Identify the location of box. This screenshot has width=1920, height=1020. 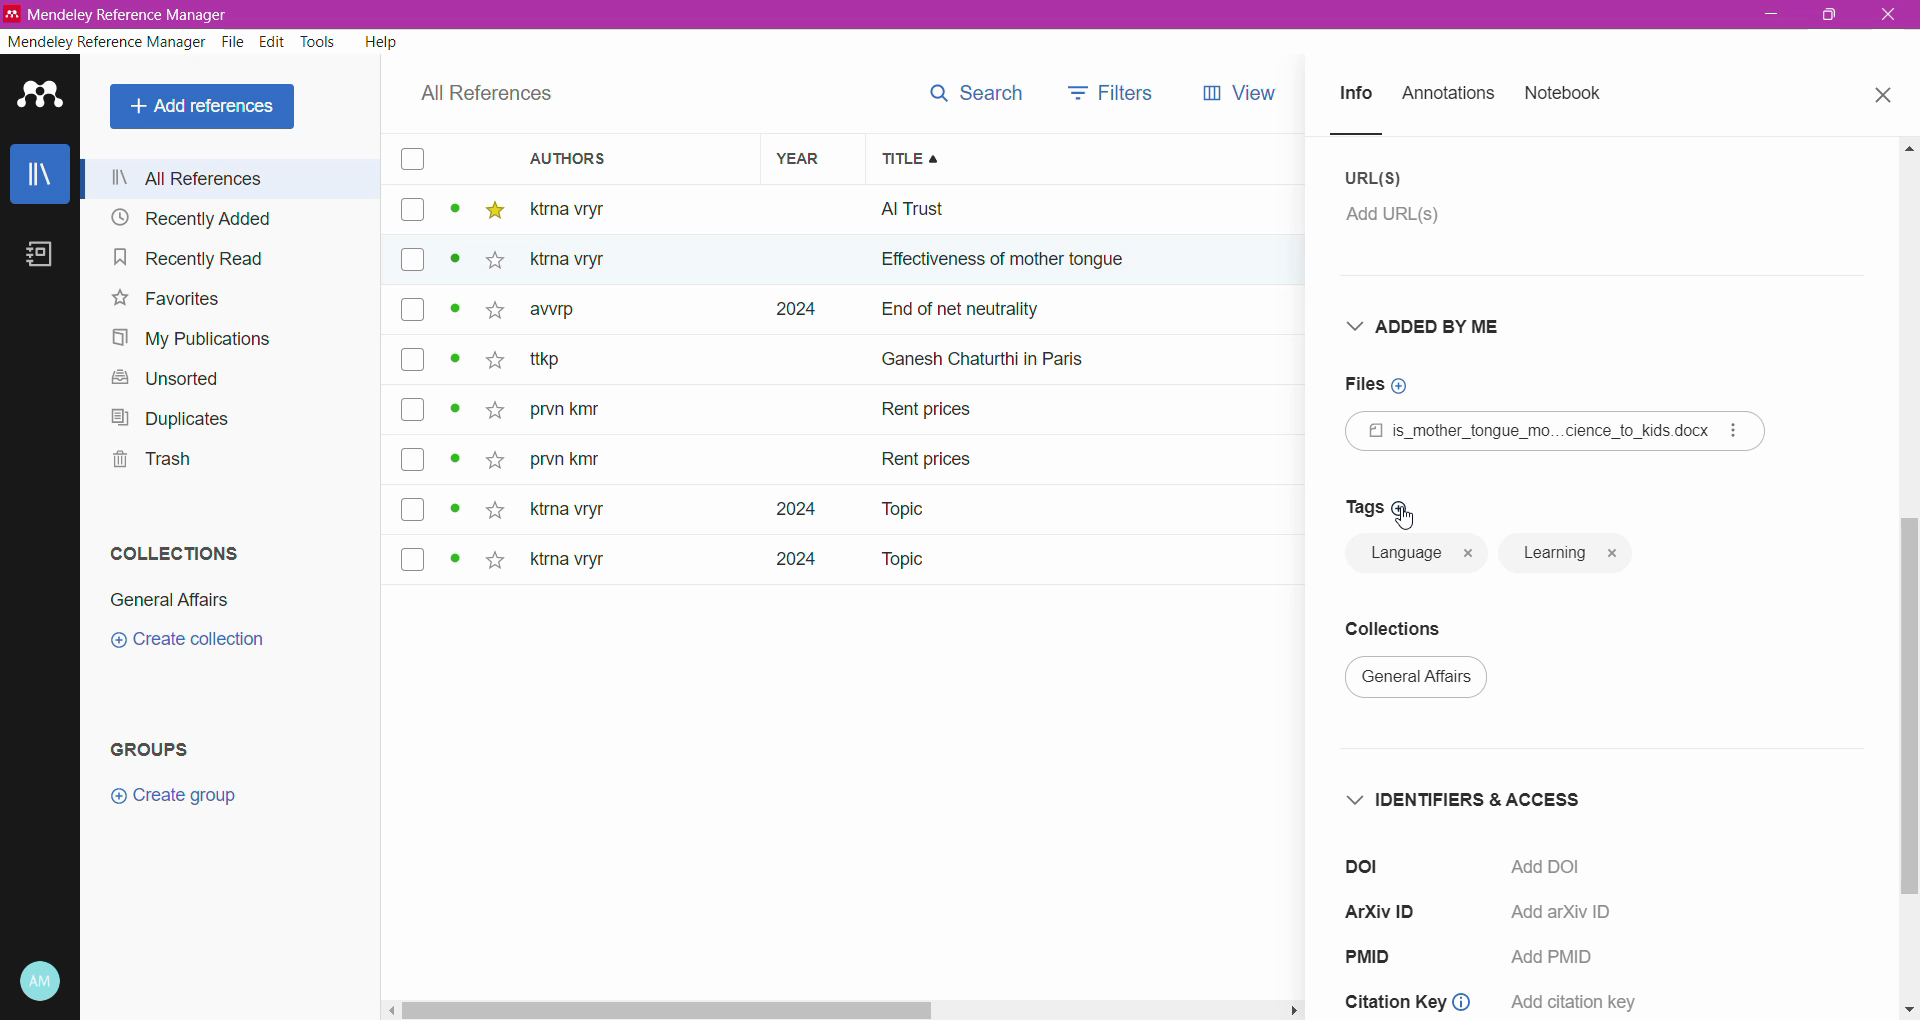
(413, 409).